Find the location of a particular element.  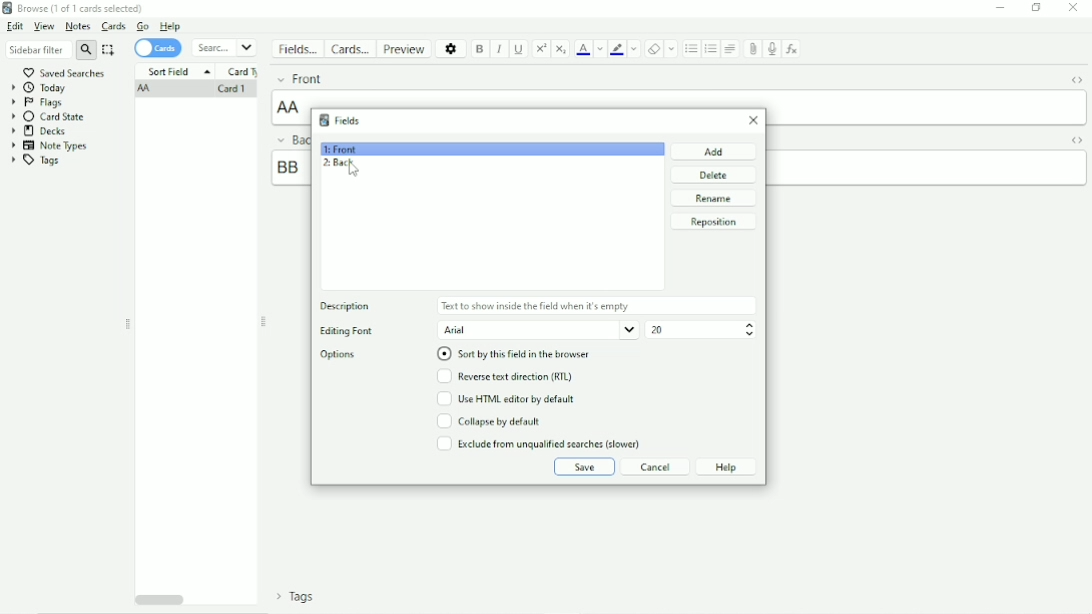

Toggle HTML Editor is located at coordinates (1078, 140).